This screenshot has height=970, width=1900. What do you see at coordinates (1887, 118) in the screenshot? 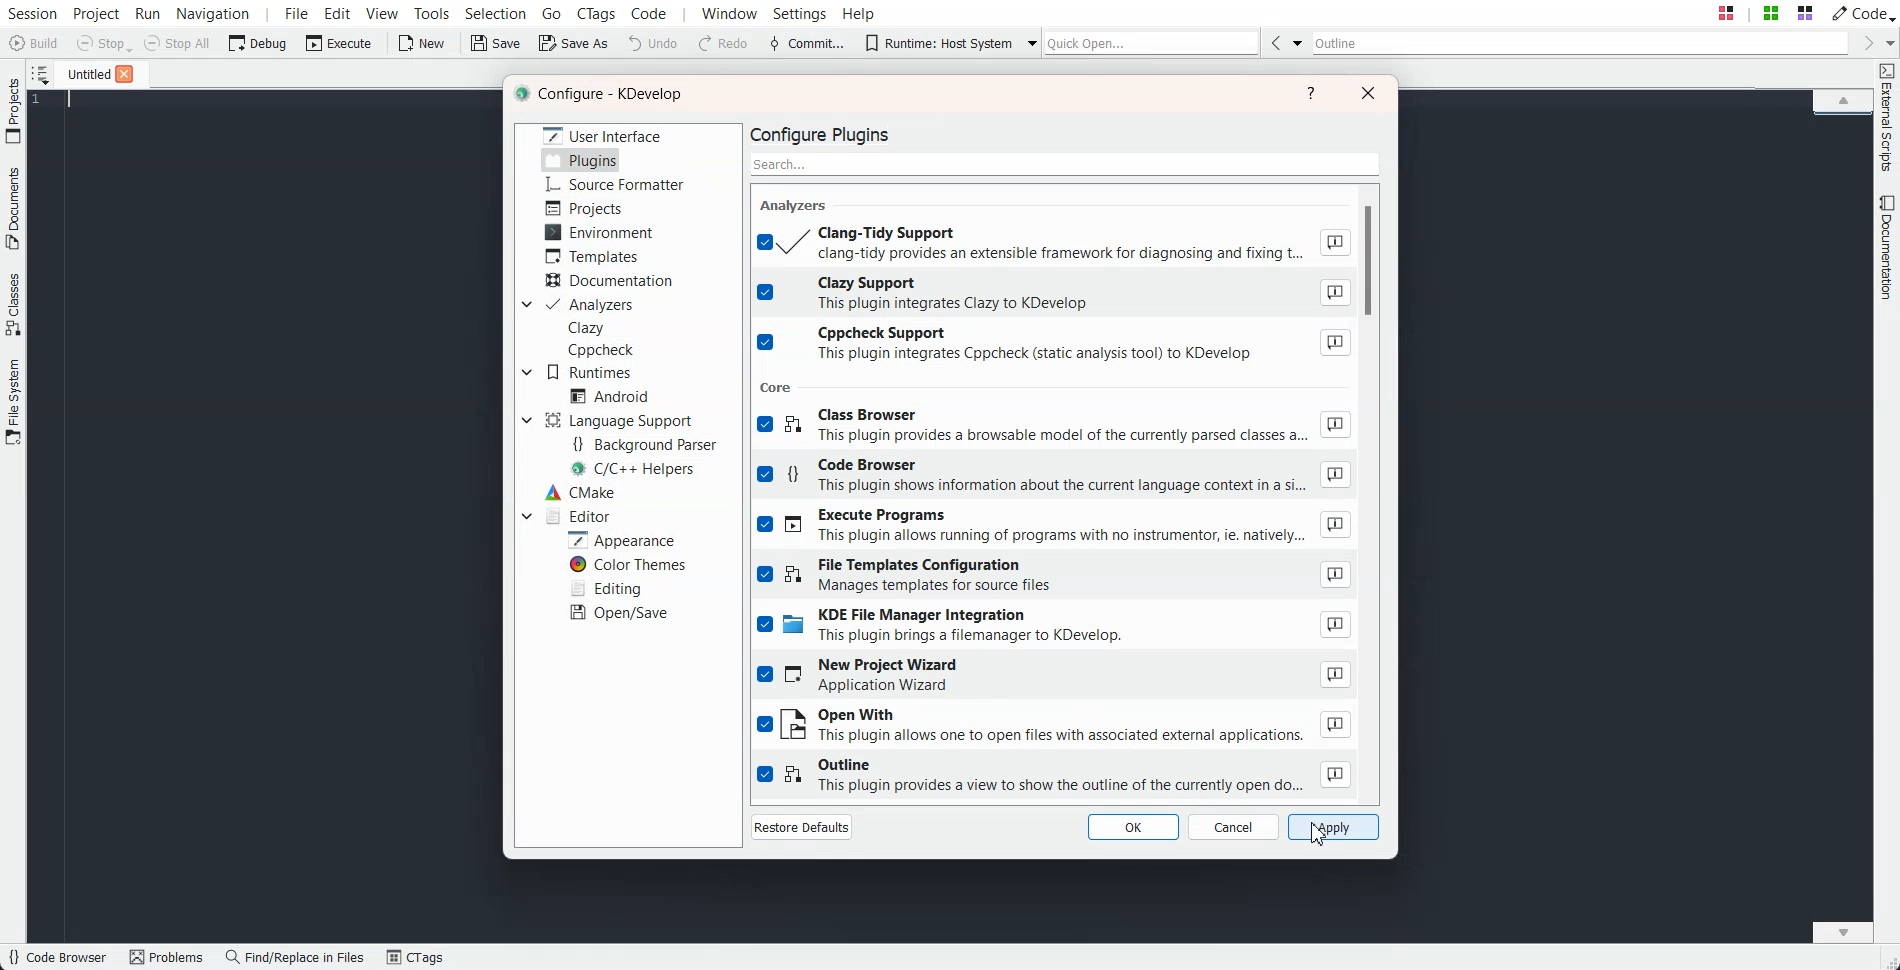
I see `External Scripts` at bounding box center [1887, 118].